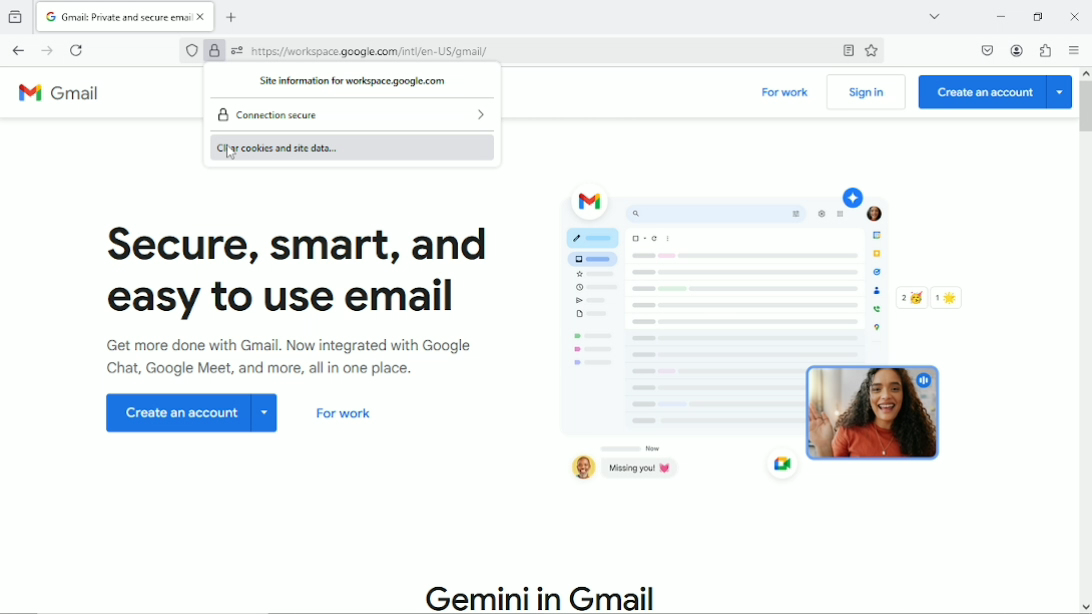  I want to click on restore down, so click(1039, 16).